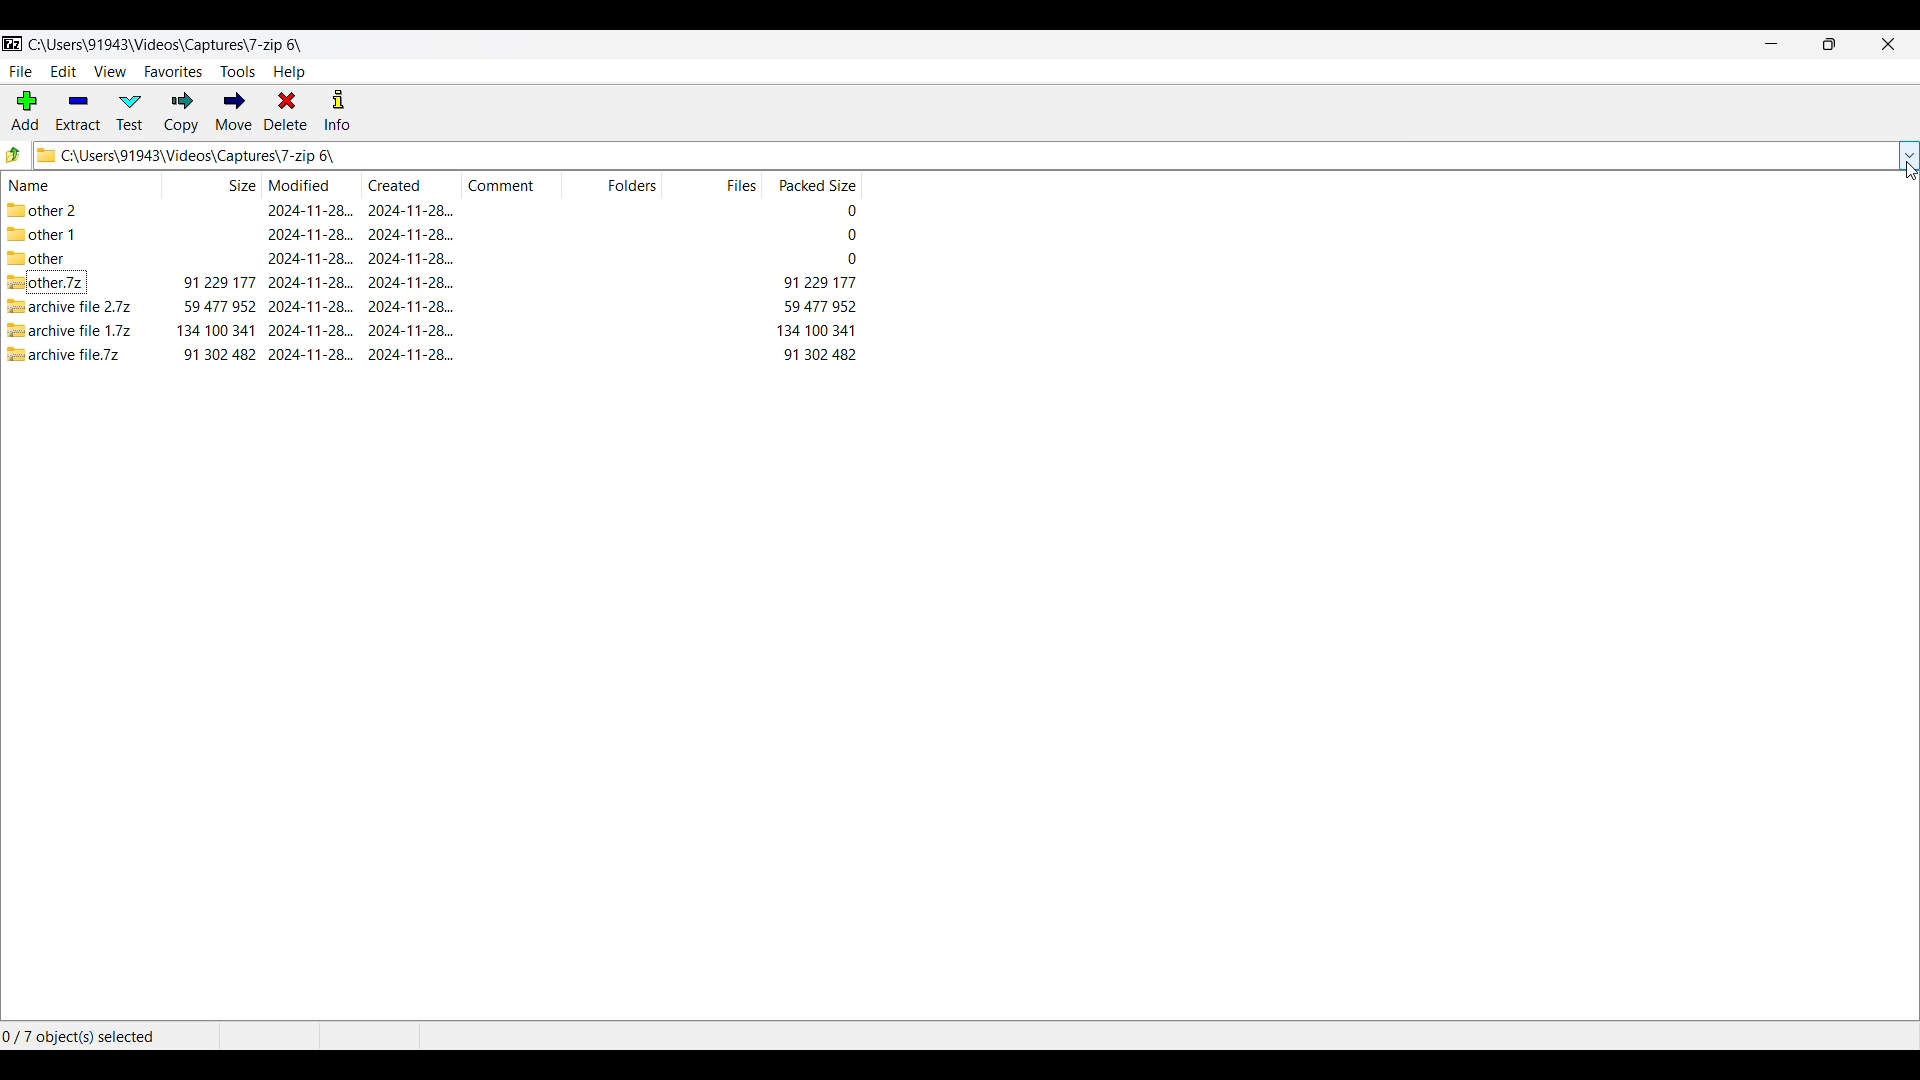  I want to click on created date & time, so click(412, 353).